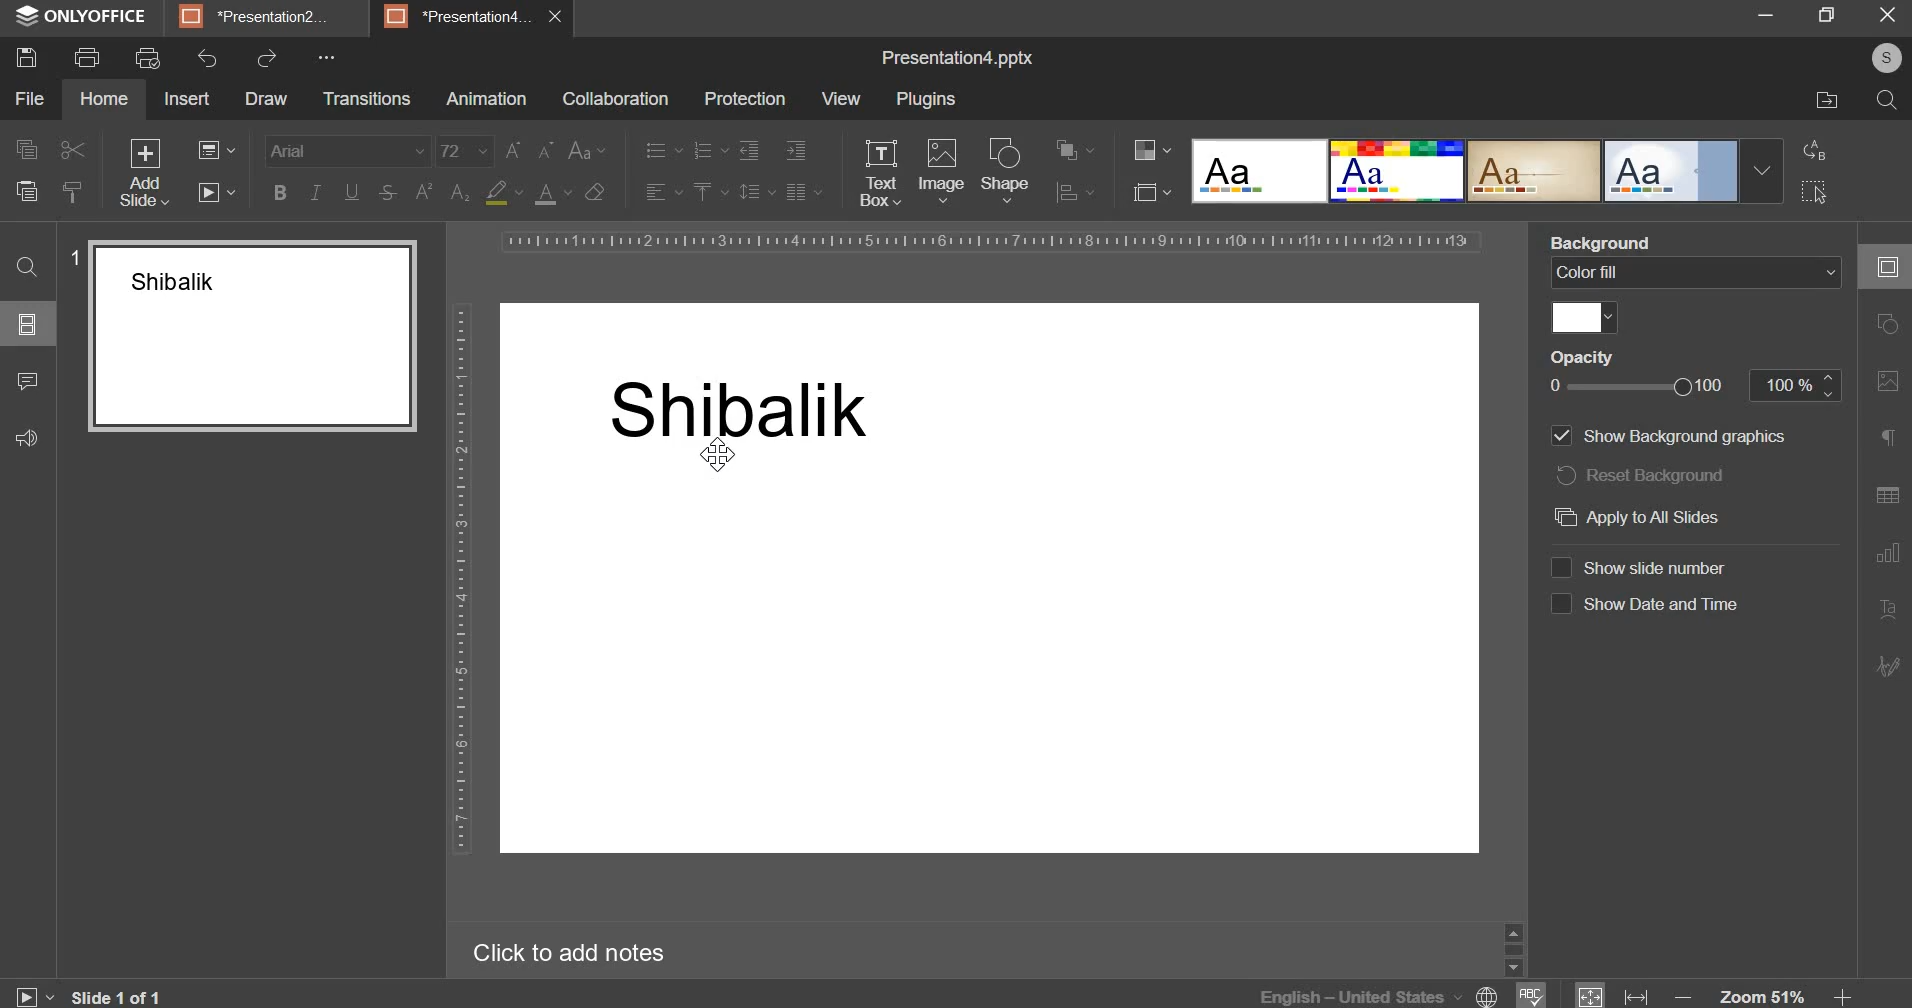  What do you see at coordinates (1817, 192) in the screenshot?
I see `select all` at bounding box center [1817, 192].